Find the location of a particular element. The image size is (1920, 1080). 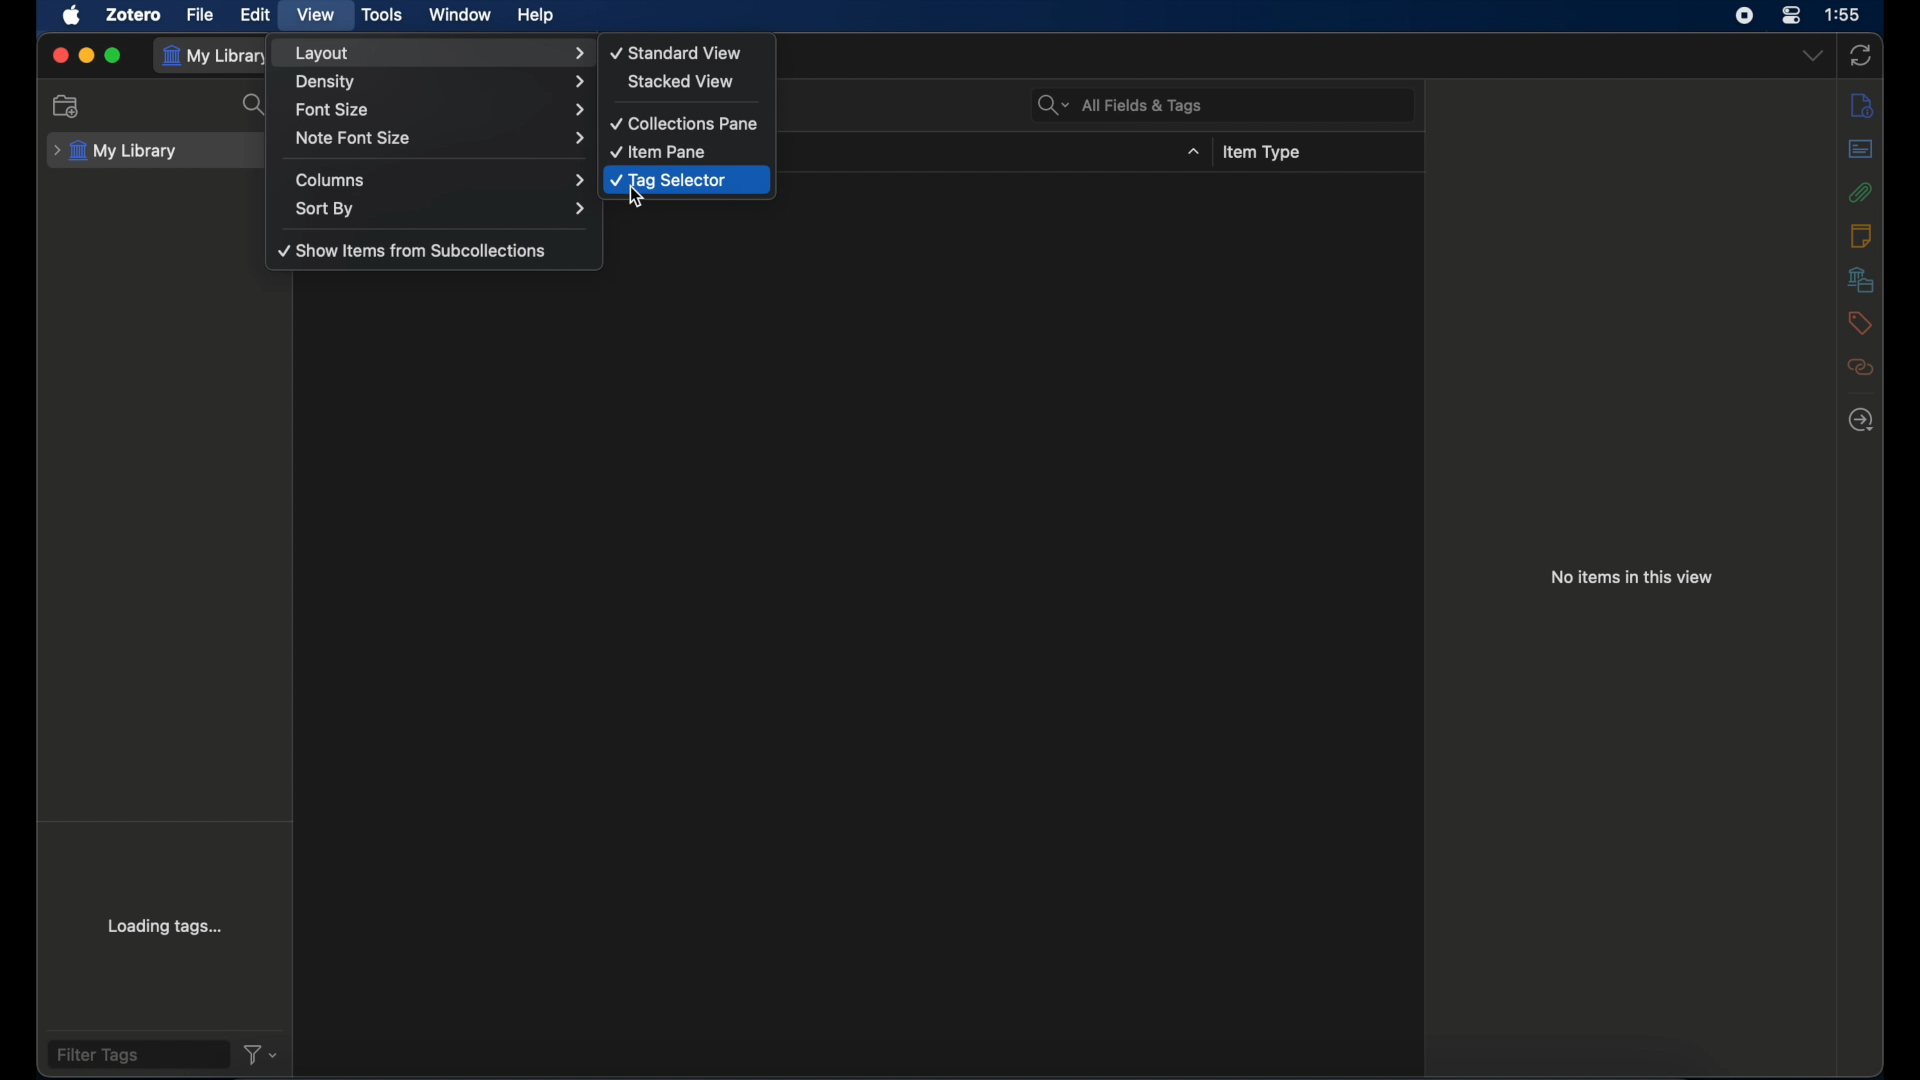

abstracts is located at coordinates (1859, 148).